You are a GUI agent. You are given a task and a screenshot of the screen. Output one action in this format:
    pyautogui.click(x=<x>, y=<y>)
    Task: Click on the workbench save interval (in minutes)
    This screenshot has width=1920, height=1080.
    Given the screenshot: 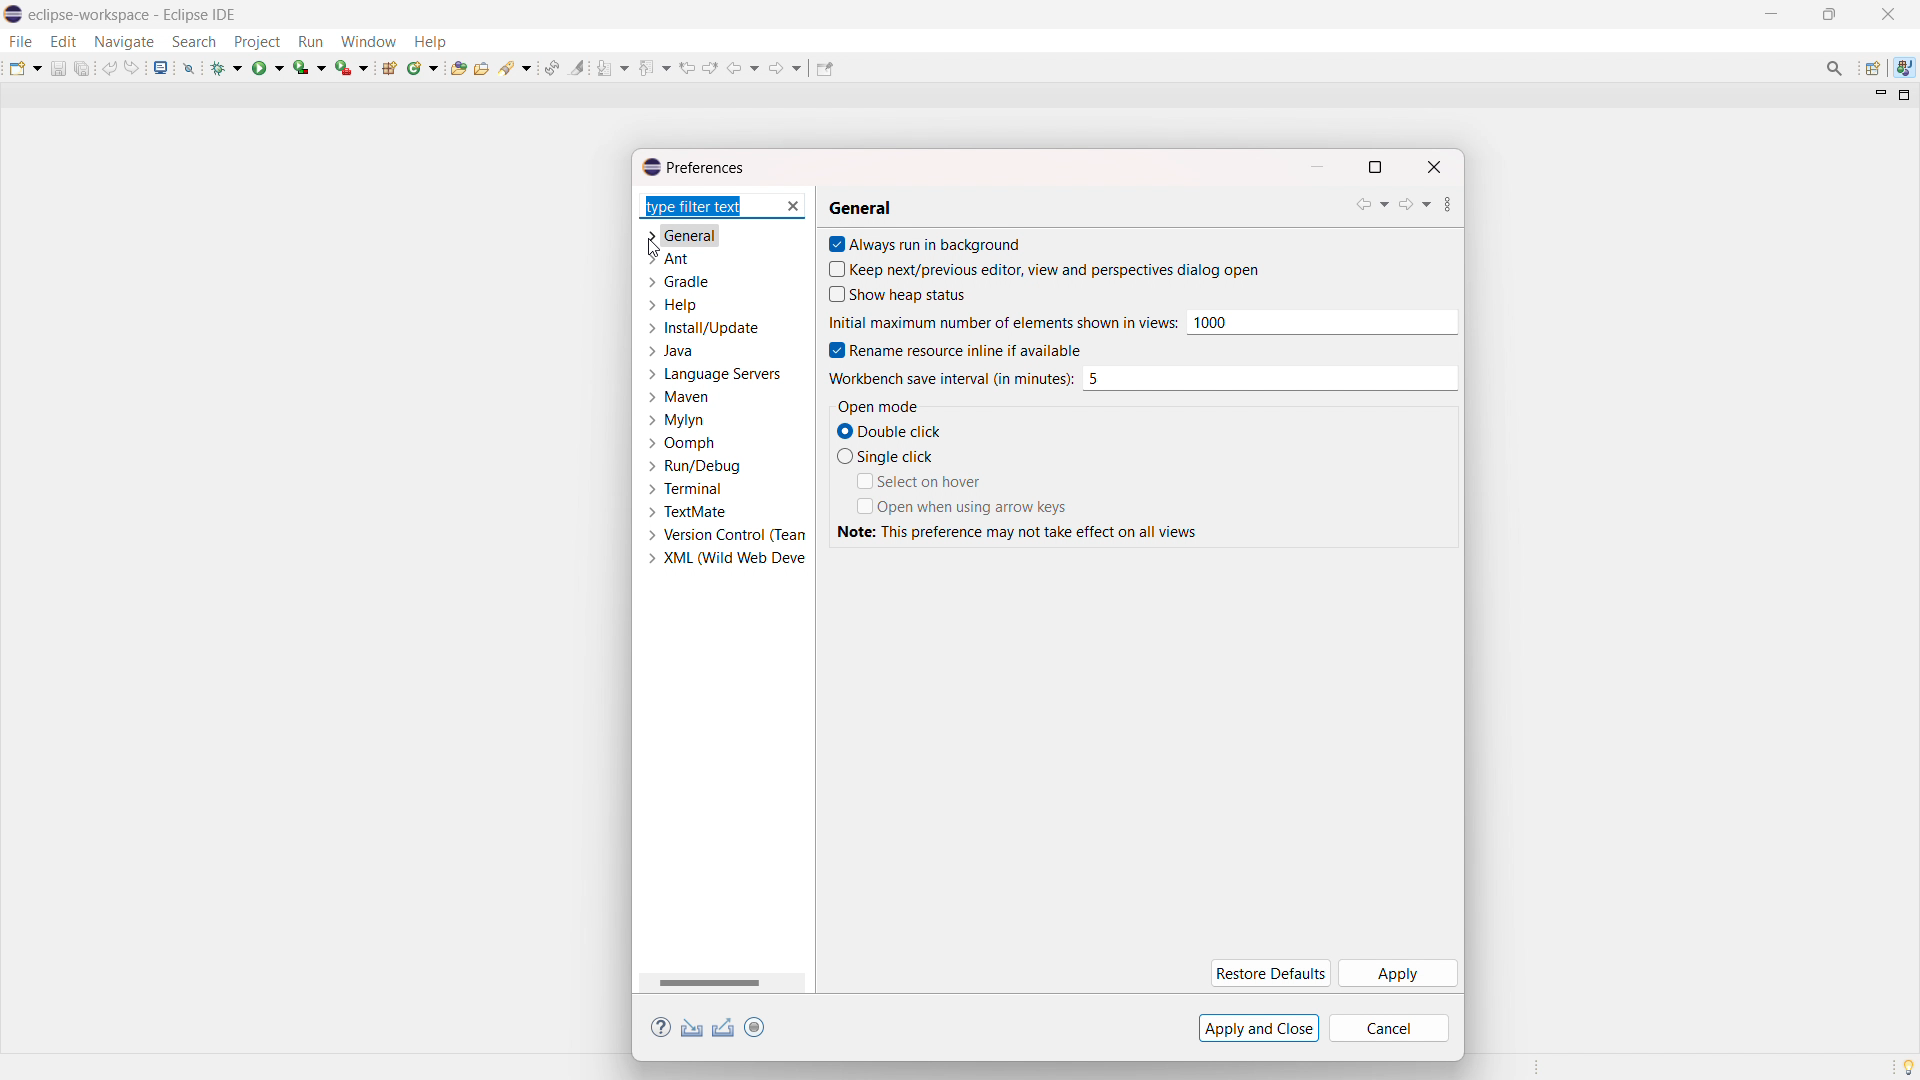 What is the action you would take?
    pyautogui.click(x=1269, y=378)
    